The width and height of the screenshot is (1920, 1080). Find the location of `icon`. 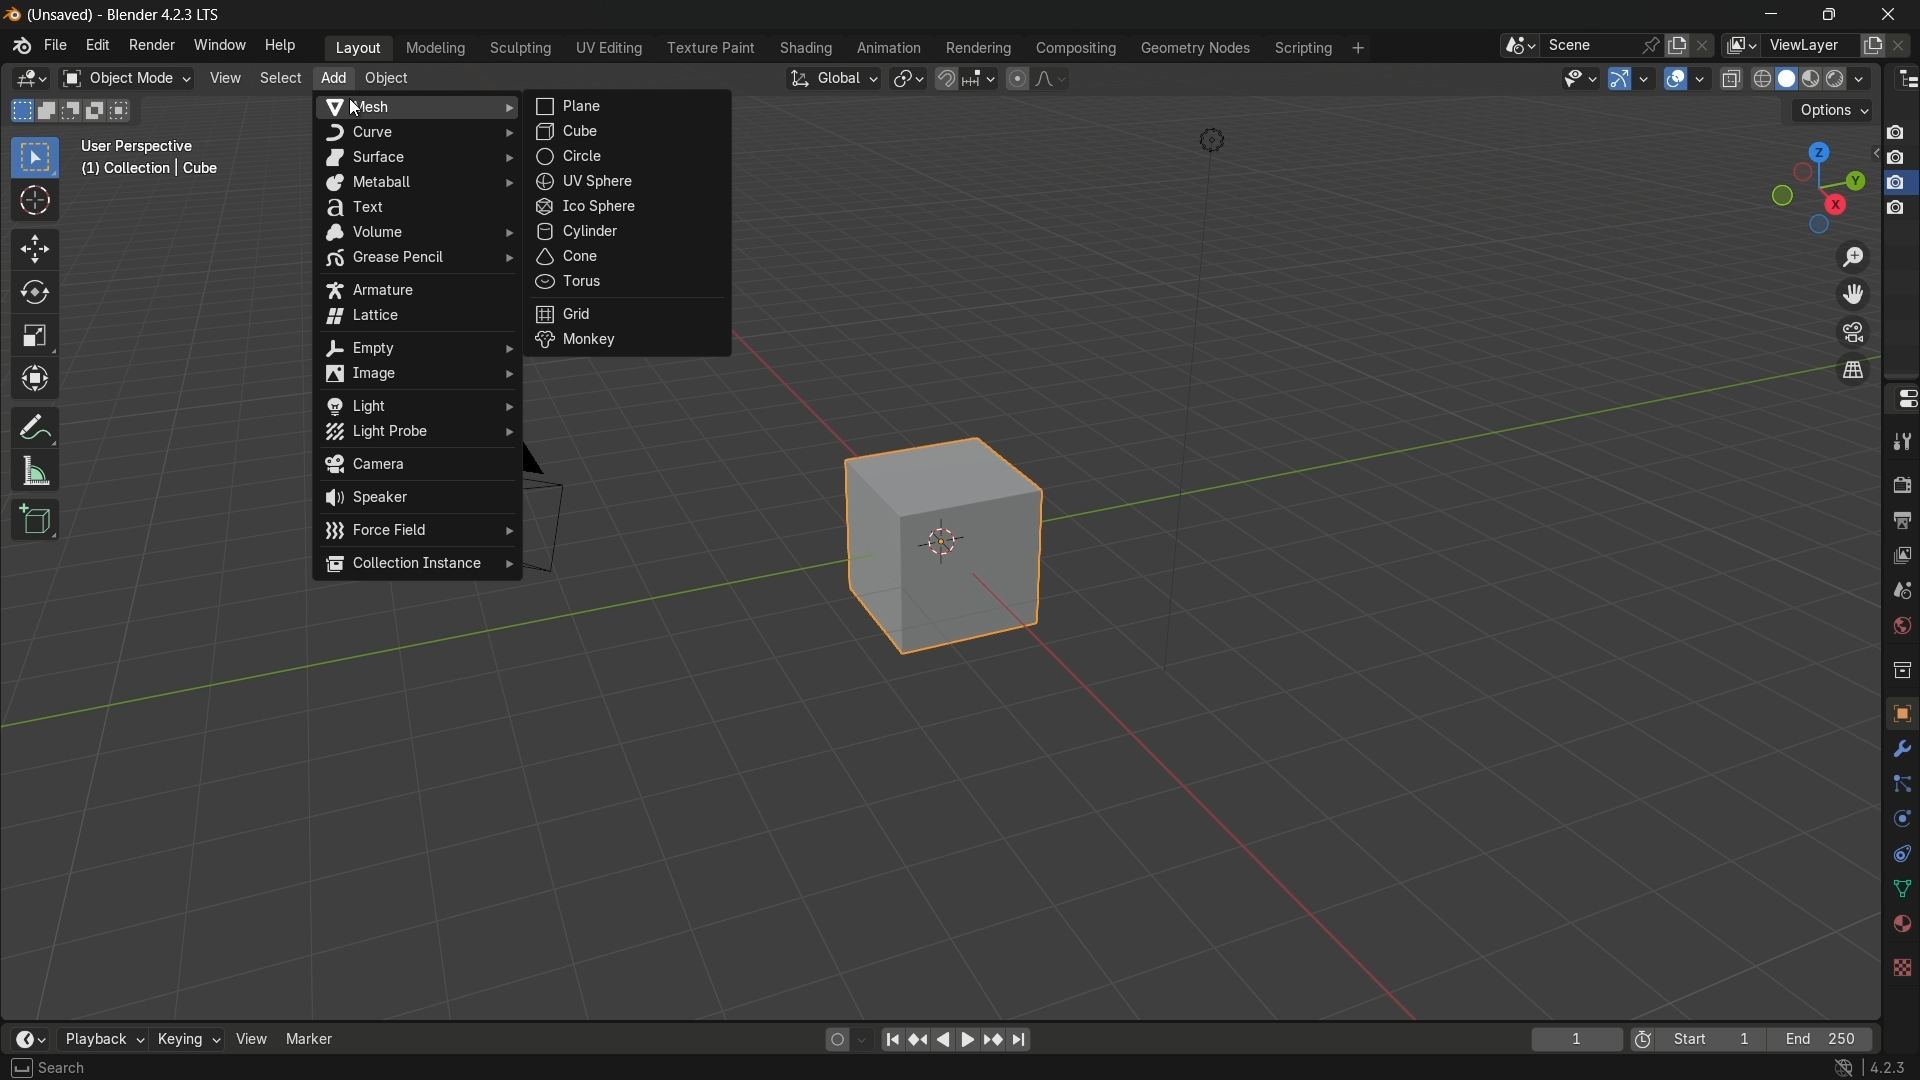

icon is located at coordinates (1643, 1042).